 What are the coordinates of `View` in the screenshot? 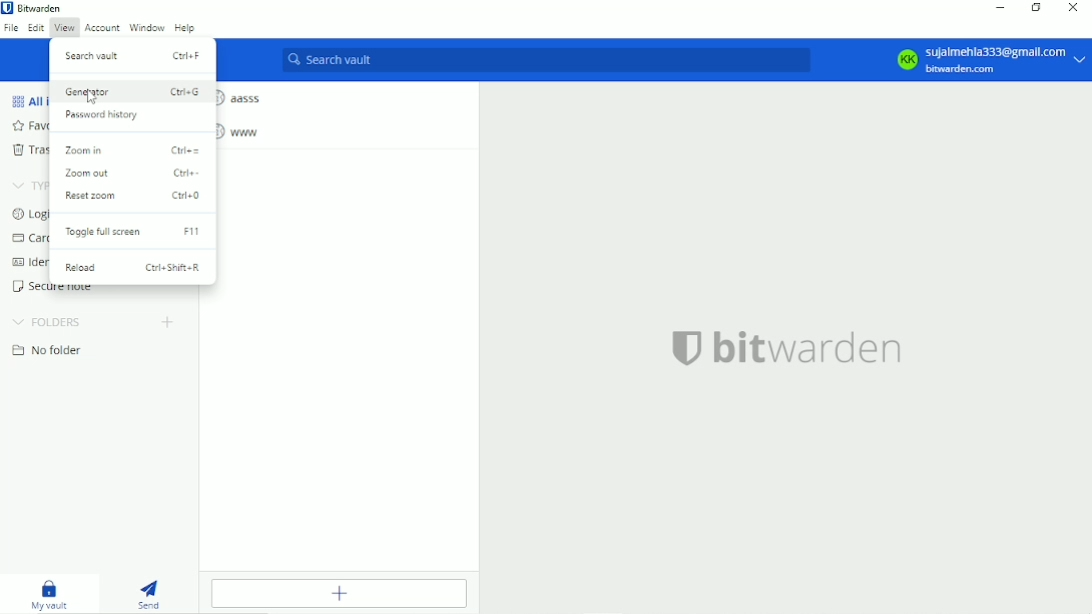 It's located at (64, 28).